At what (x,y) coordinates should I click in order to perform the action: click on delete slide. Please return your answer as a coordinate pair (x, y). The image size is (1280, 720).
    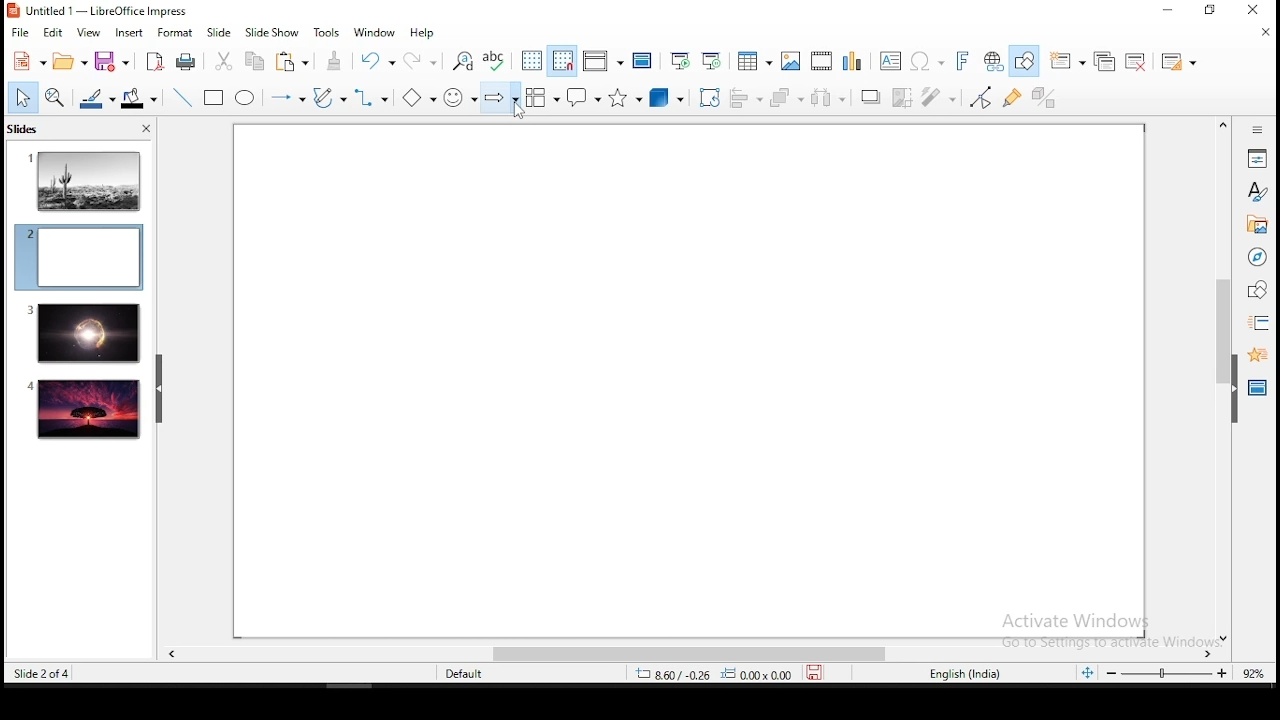
    Looking at the image, I should click on (1139, 62).